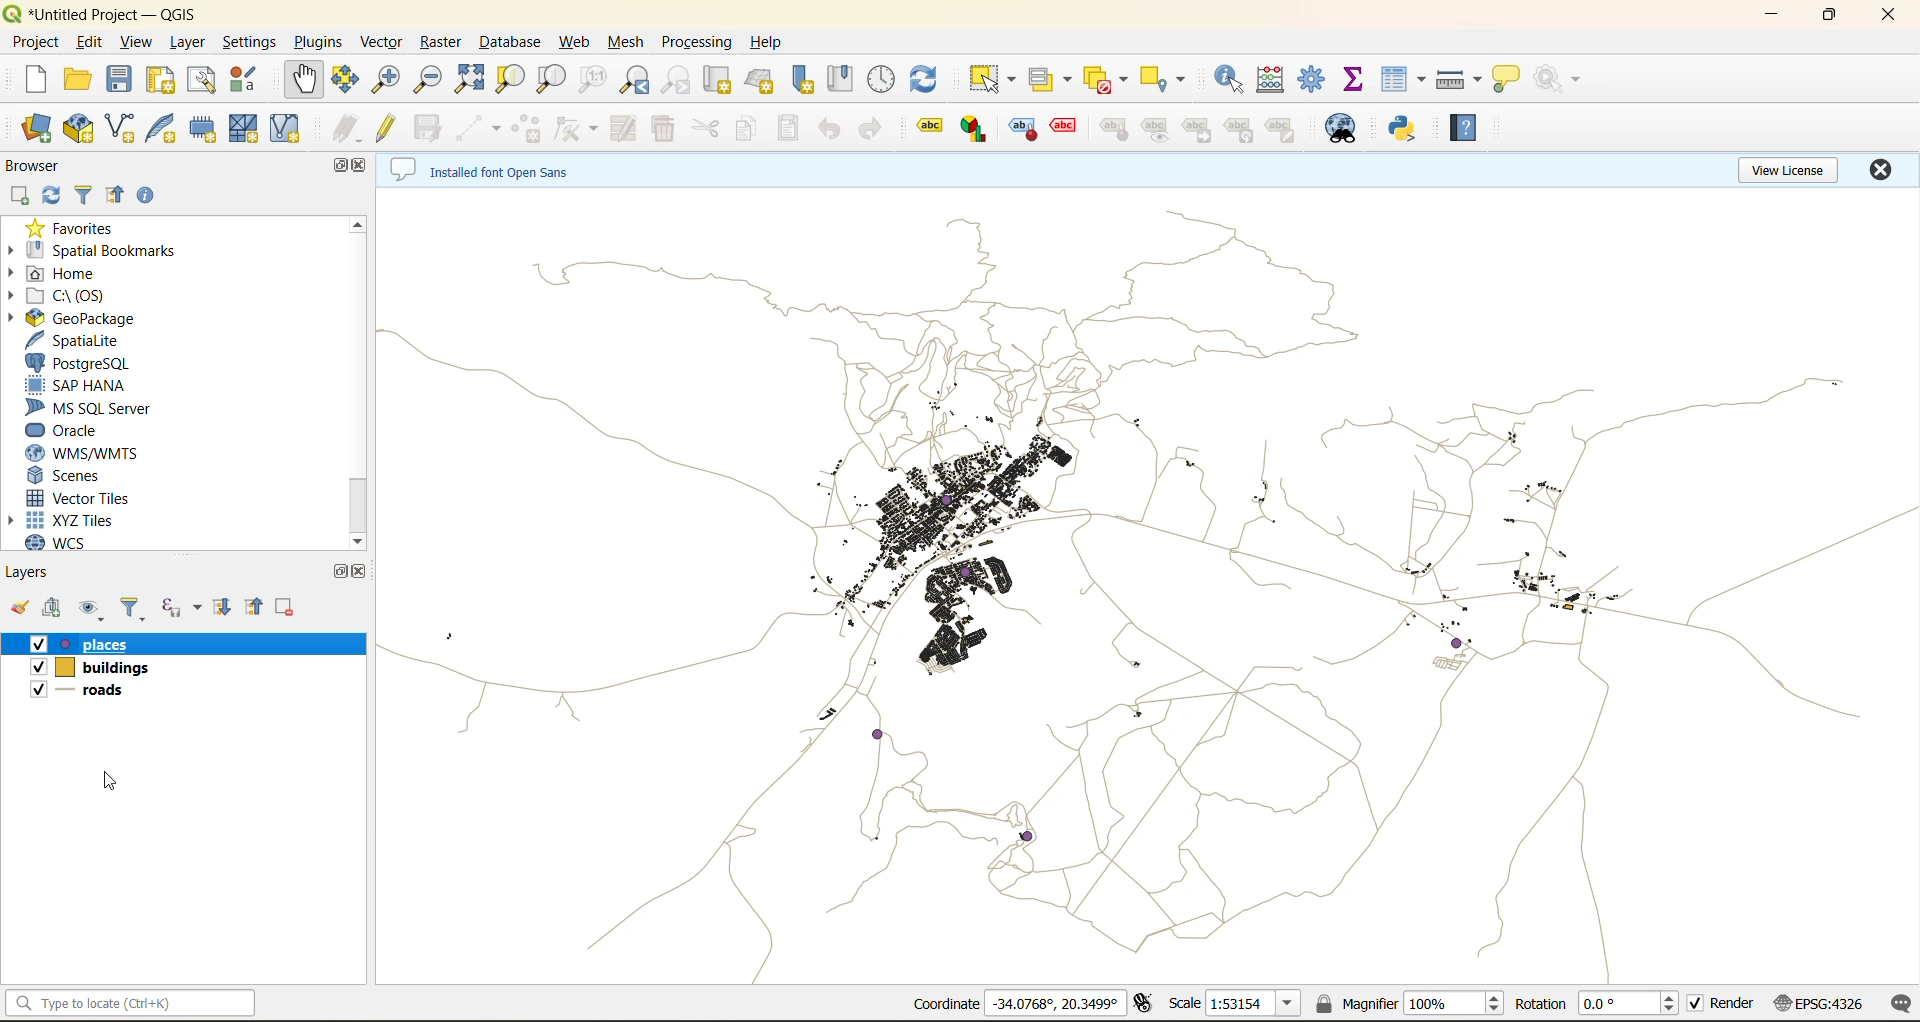  Describe the element at coordinates (249, 79) in the screenshot. I see `style management` at that location.